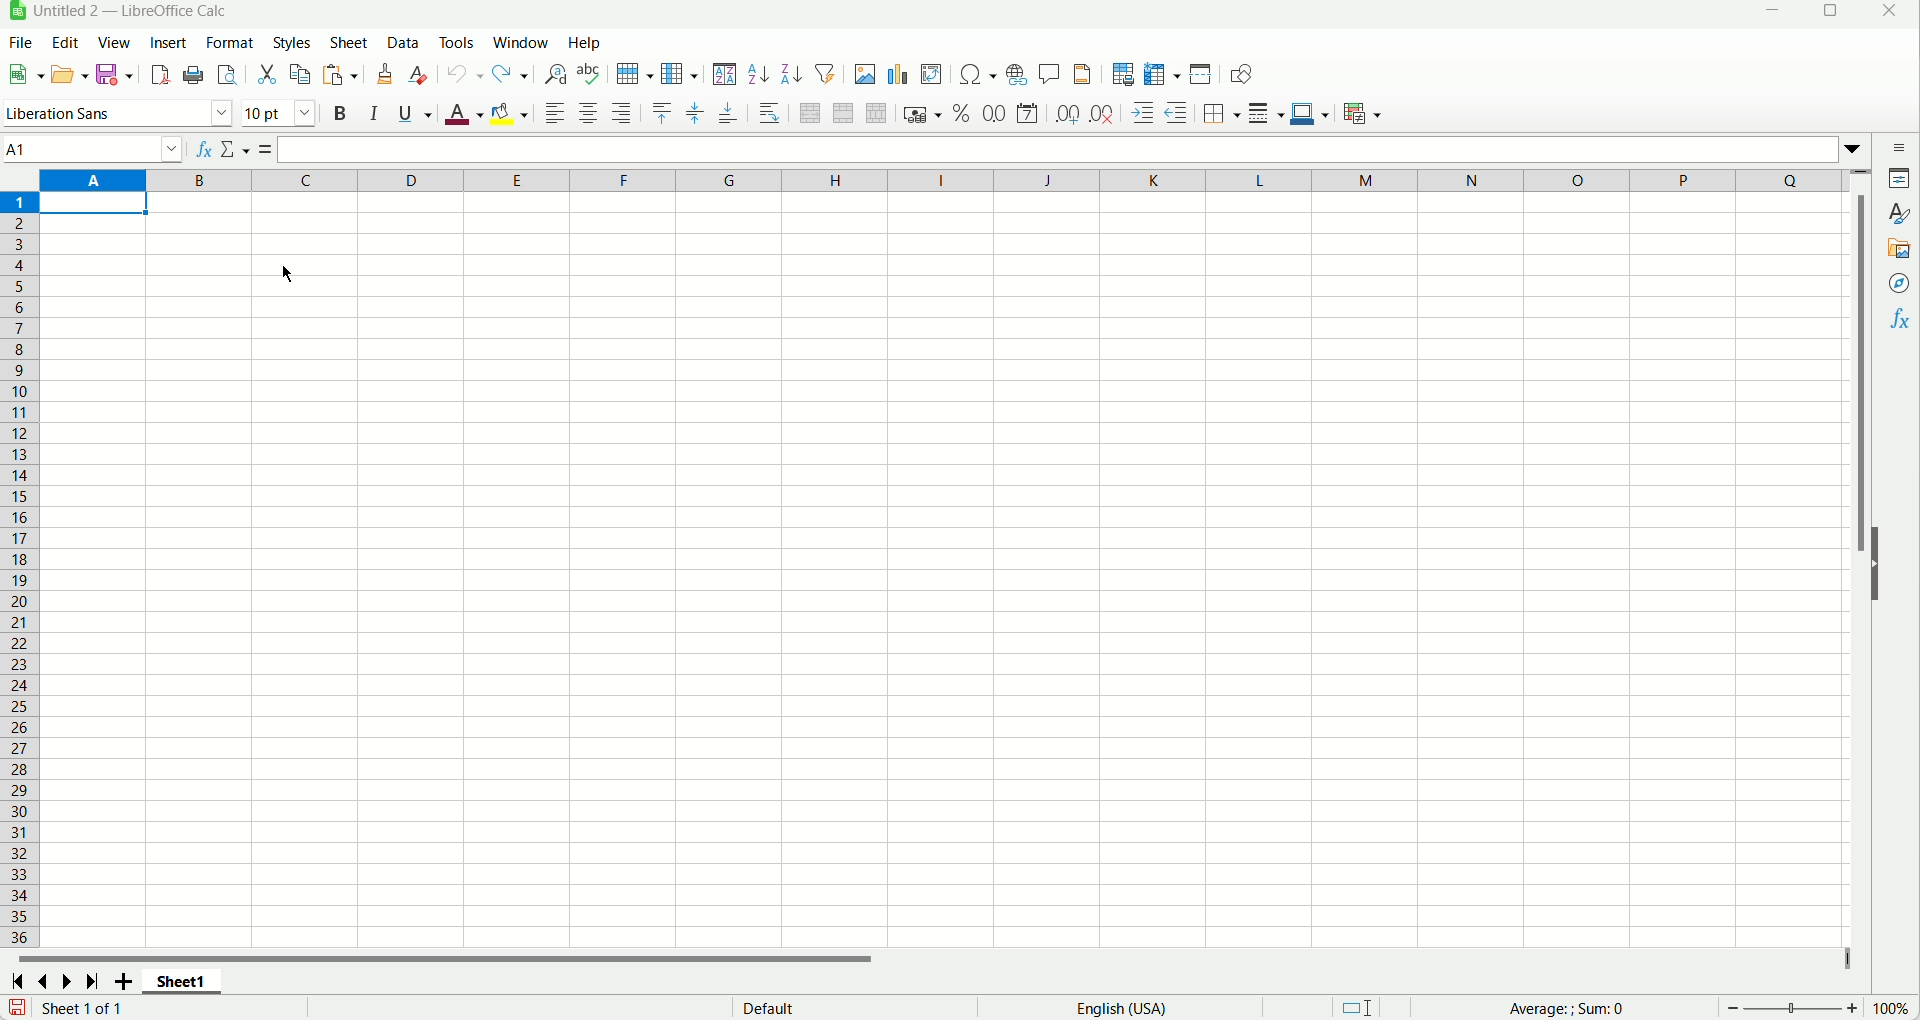 This screenshot has width=1920, height=1020. What do you see at coordinates (729, 113) in the screenshot?
I see `Align bottom` at bounding box center [729, 113].